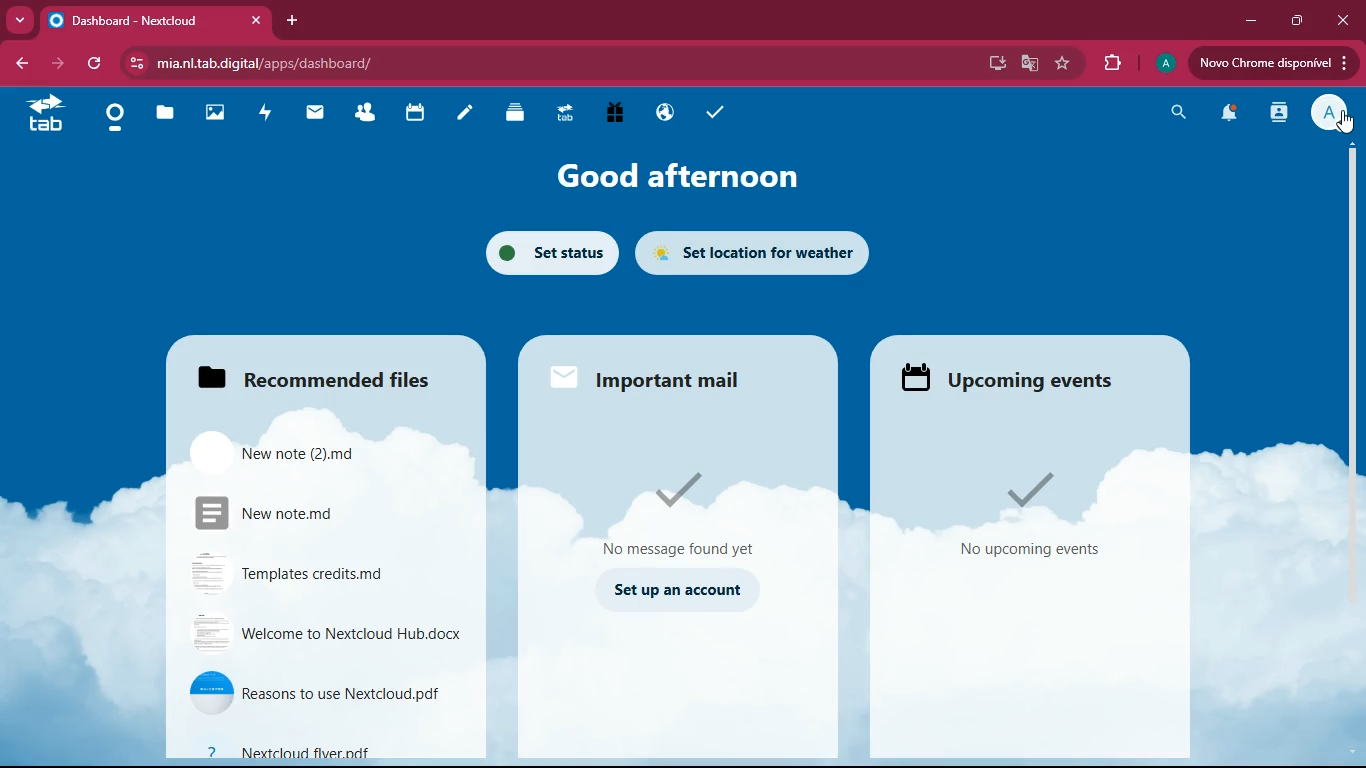  What do you see at coordinates (611, 114) in the screenshot?
I see `gift` at bounding box center [611, 114].